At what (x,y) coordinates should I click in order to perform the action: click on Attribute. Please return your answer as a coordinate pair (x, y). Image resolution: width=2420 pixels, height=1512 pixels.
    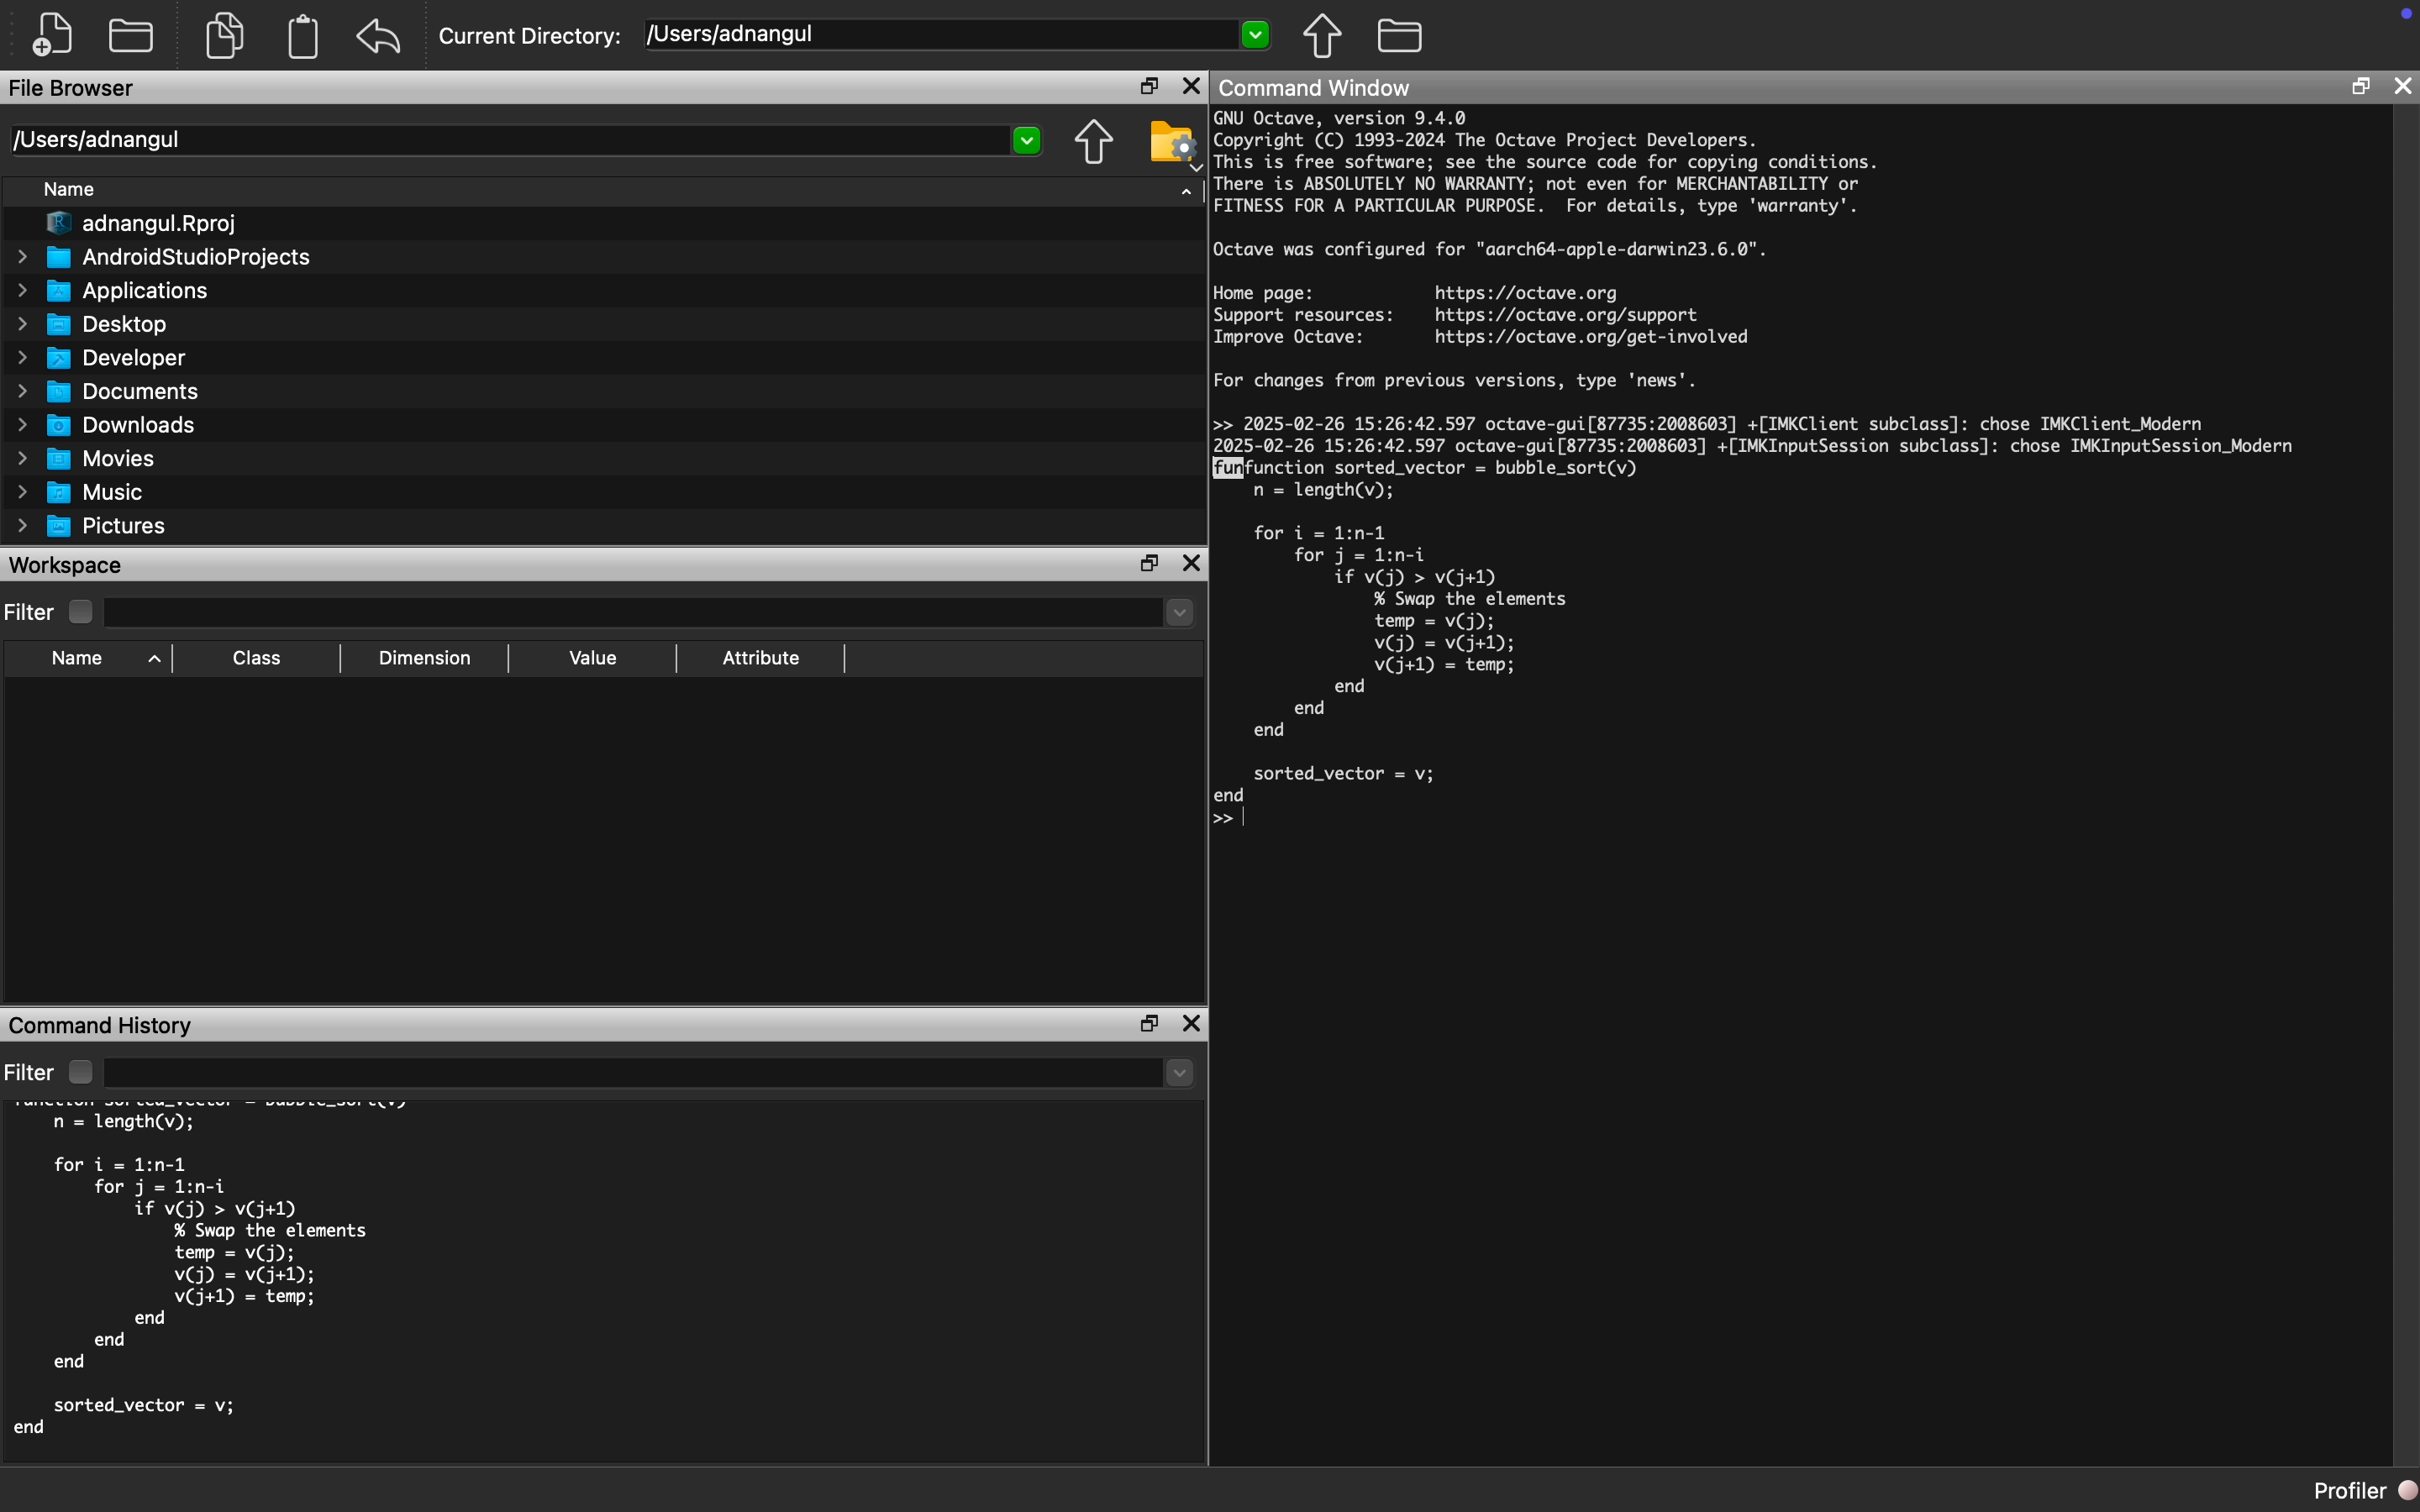
    Looking at the image, I should click on (762, 659).